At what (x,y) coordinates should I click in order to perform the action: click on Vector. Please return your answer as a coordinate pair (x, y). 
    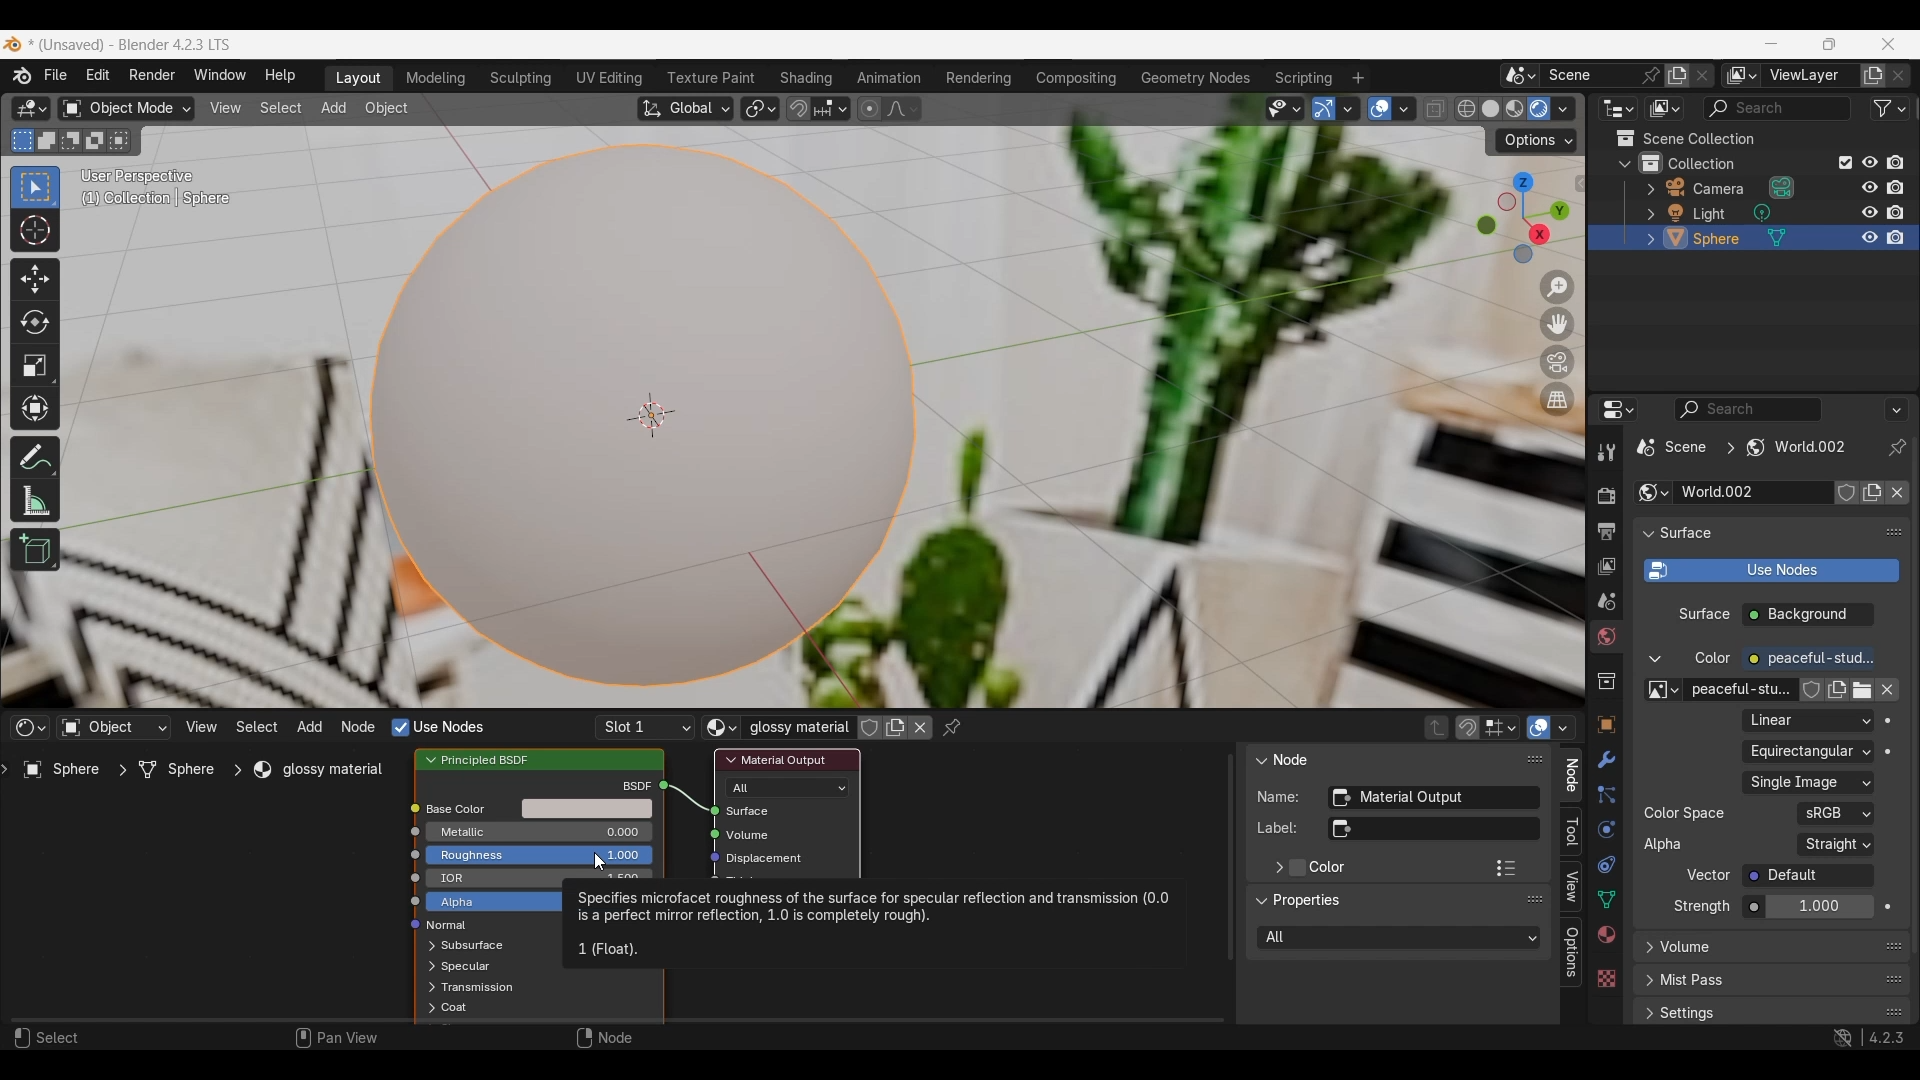
    Looking at the image, I should click on (1808, 875).